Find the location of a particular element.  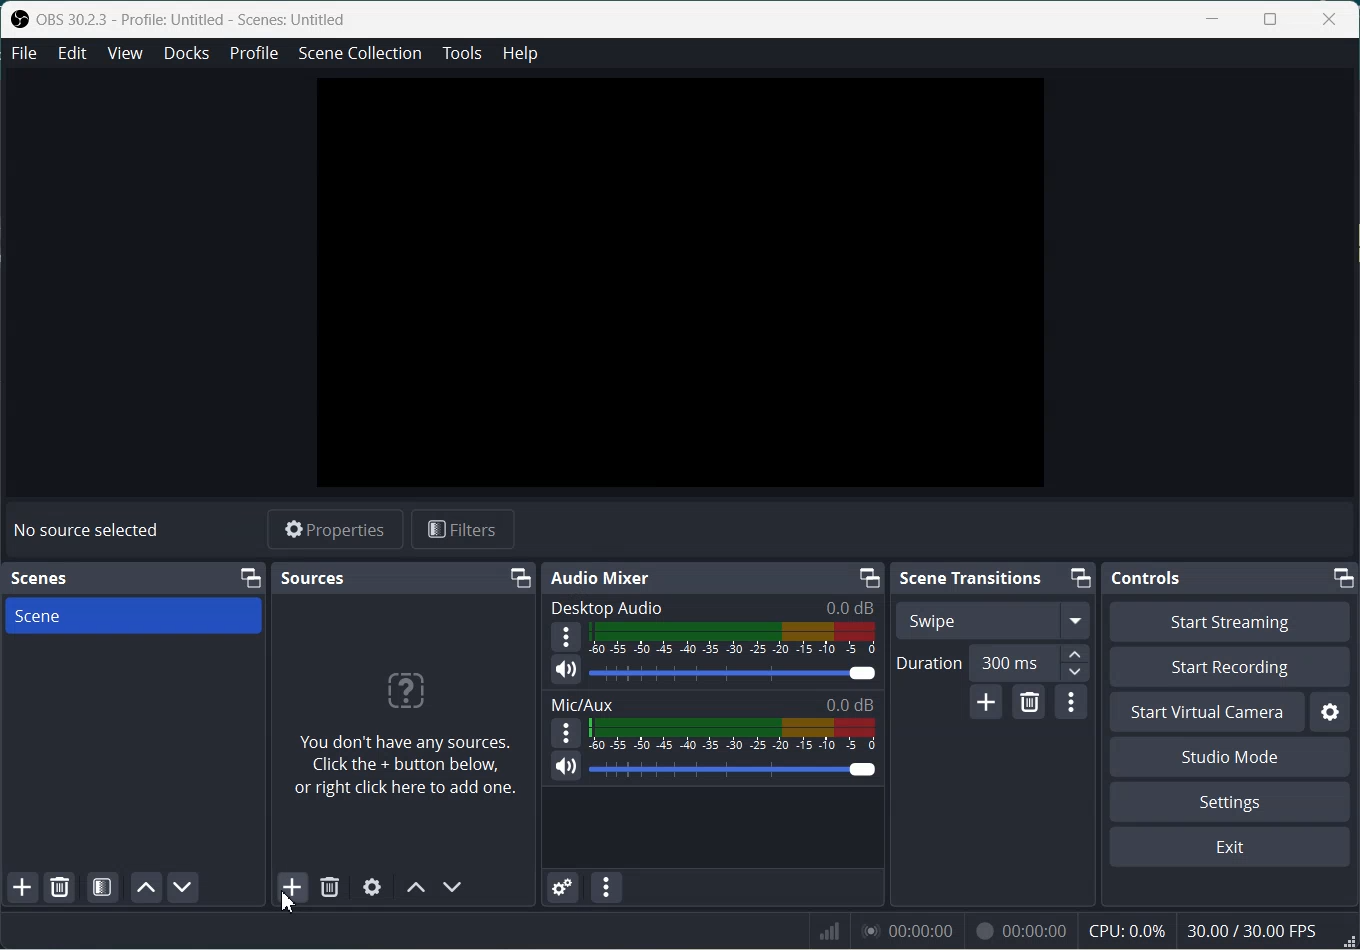

Signals is located at coordinates (822, 928).